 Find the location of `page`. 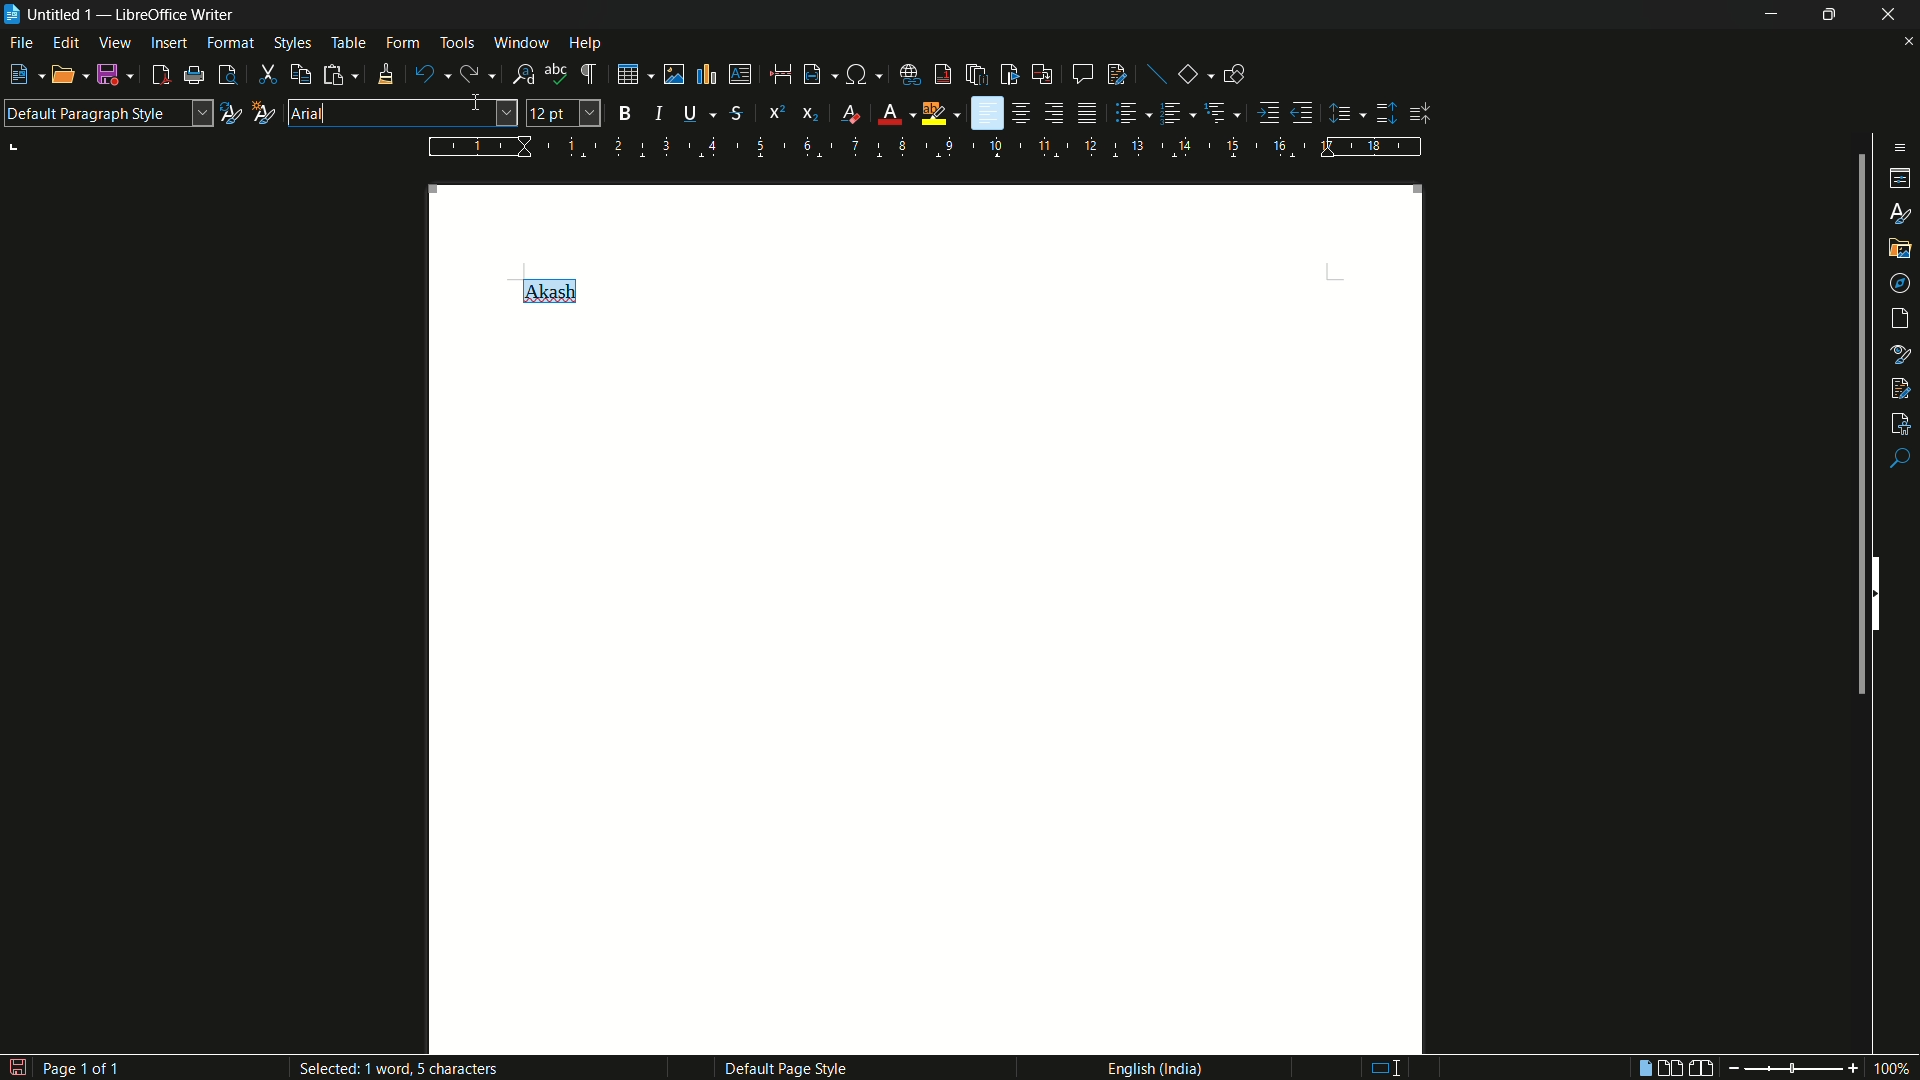

page is located at coordinates (1902, 319).